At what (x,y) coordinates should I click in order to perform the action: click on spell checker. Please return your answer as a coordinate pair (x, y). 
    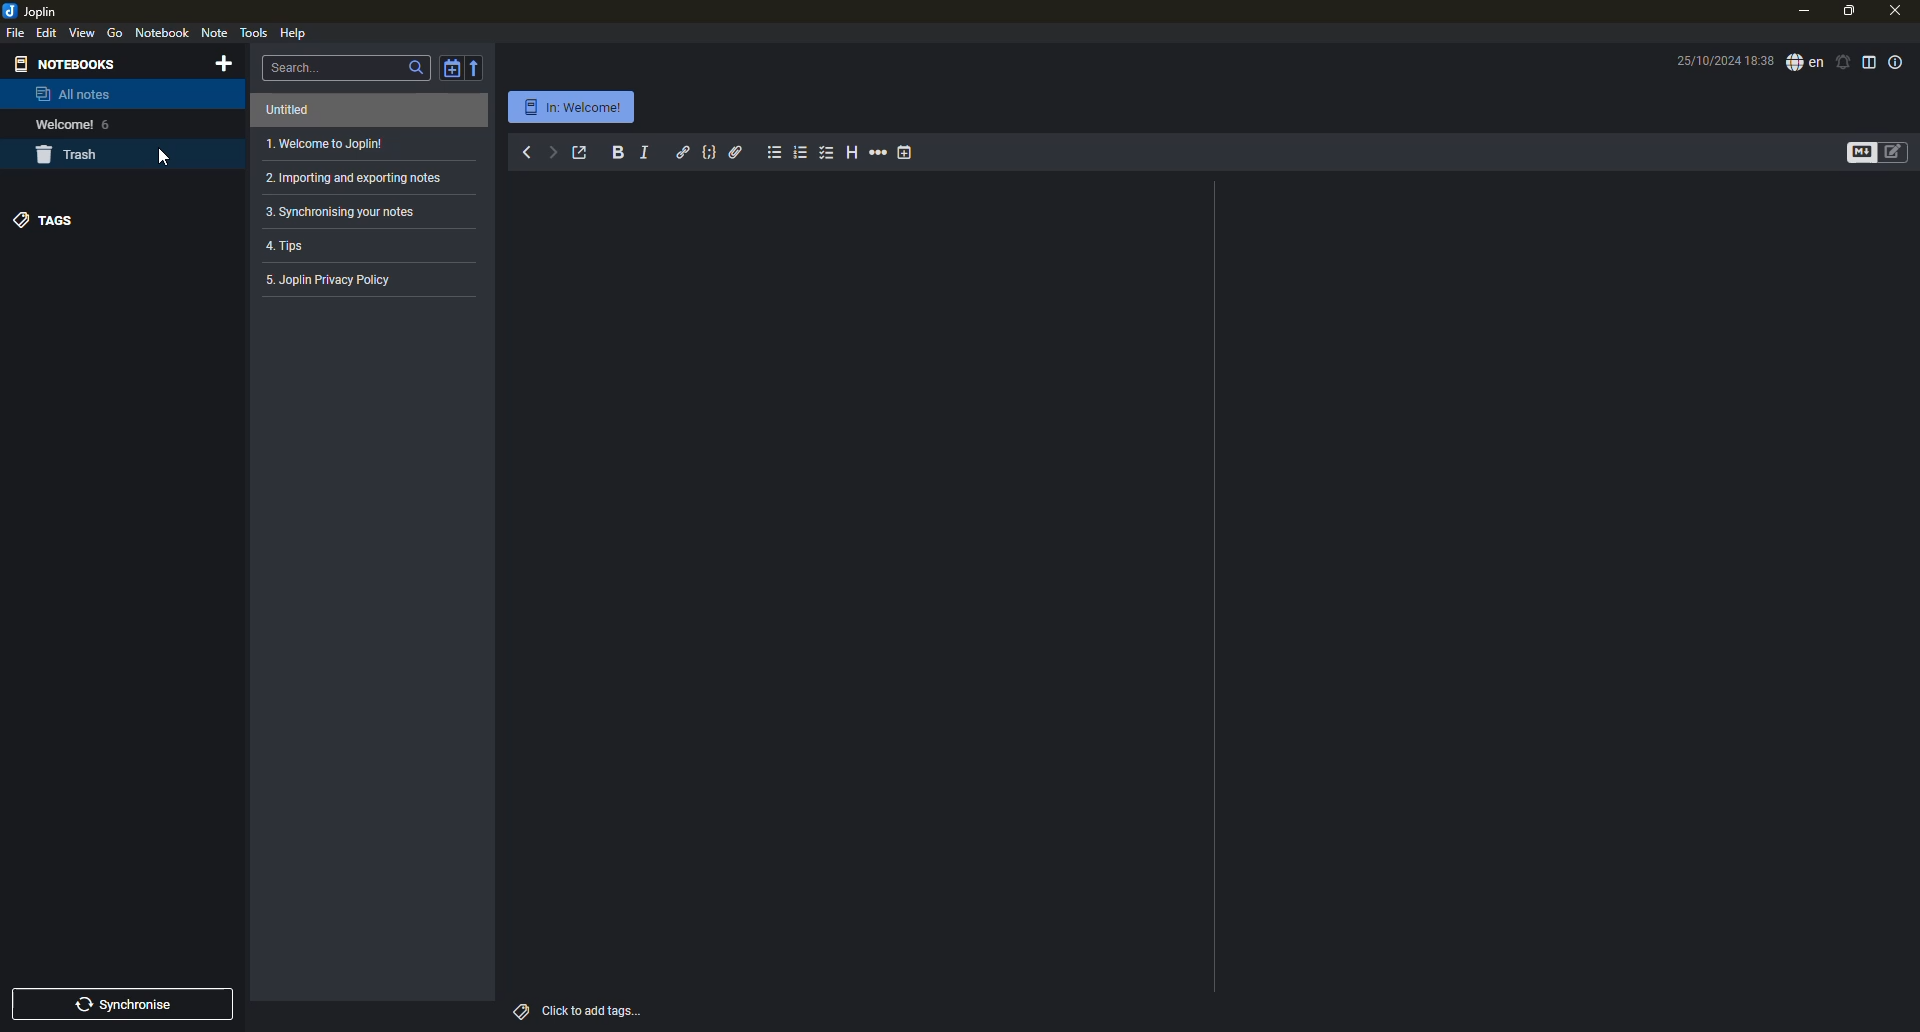
    Looking at the image, I should click on (1803, 63).